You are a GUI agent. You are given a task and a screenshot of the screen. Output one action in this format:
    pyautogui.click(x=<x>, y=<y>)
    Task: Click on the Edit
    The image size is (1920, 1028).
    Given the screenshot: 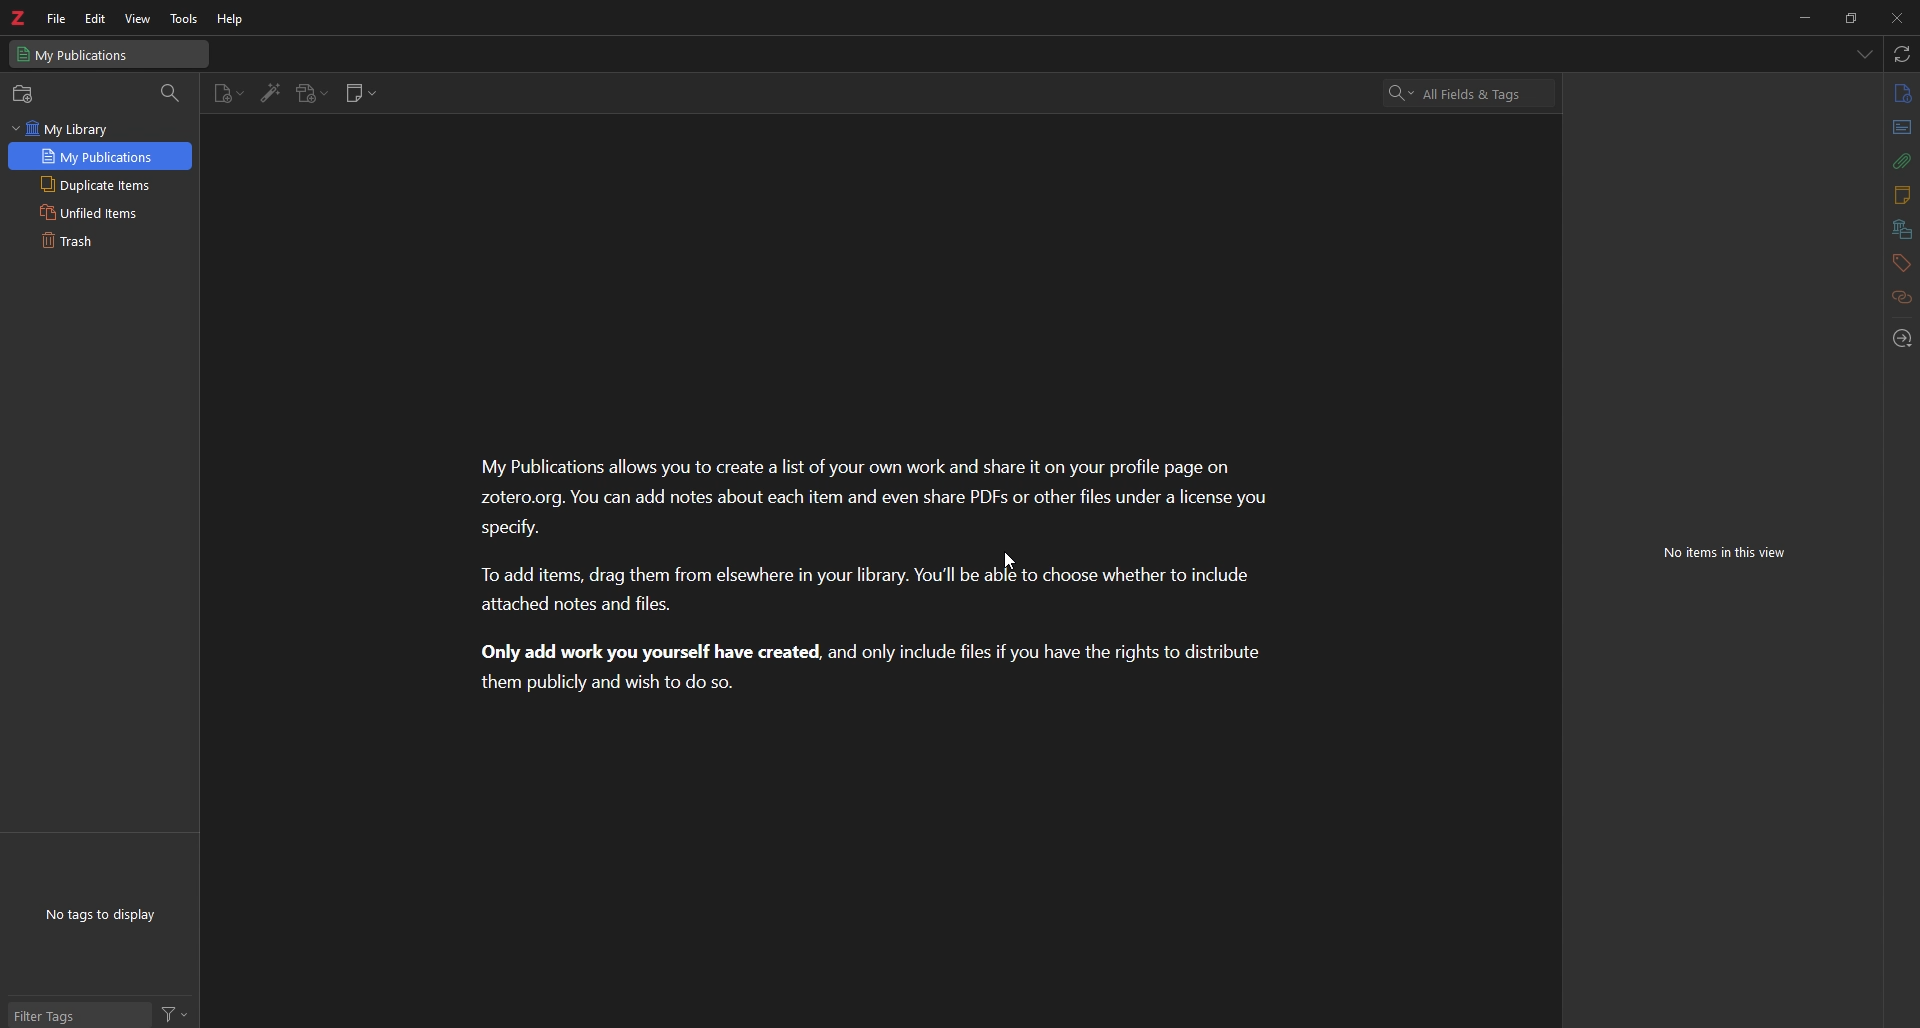 What is the action you would take?
    pyautogui.click(x=94, y=18)
    